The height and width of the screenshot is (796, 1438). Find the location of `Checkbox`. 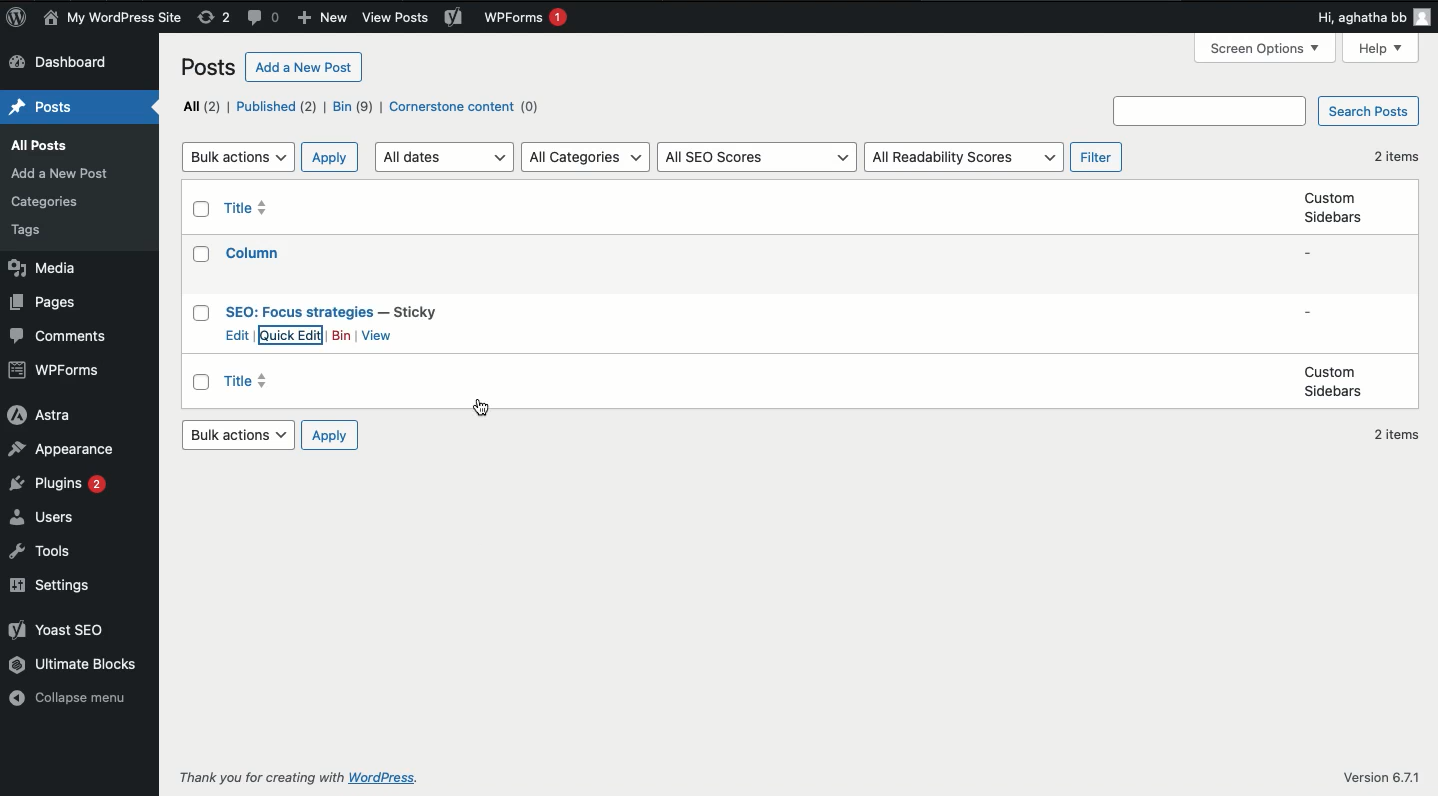

Checkbox is located at coordinates (203, 254).